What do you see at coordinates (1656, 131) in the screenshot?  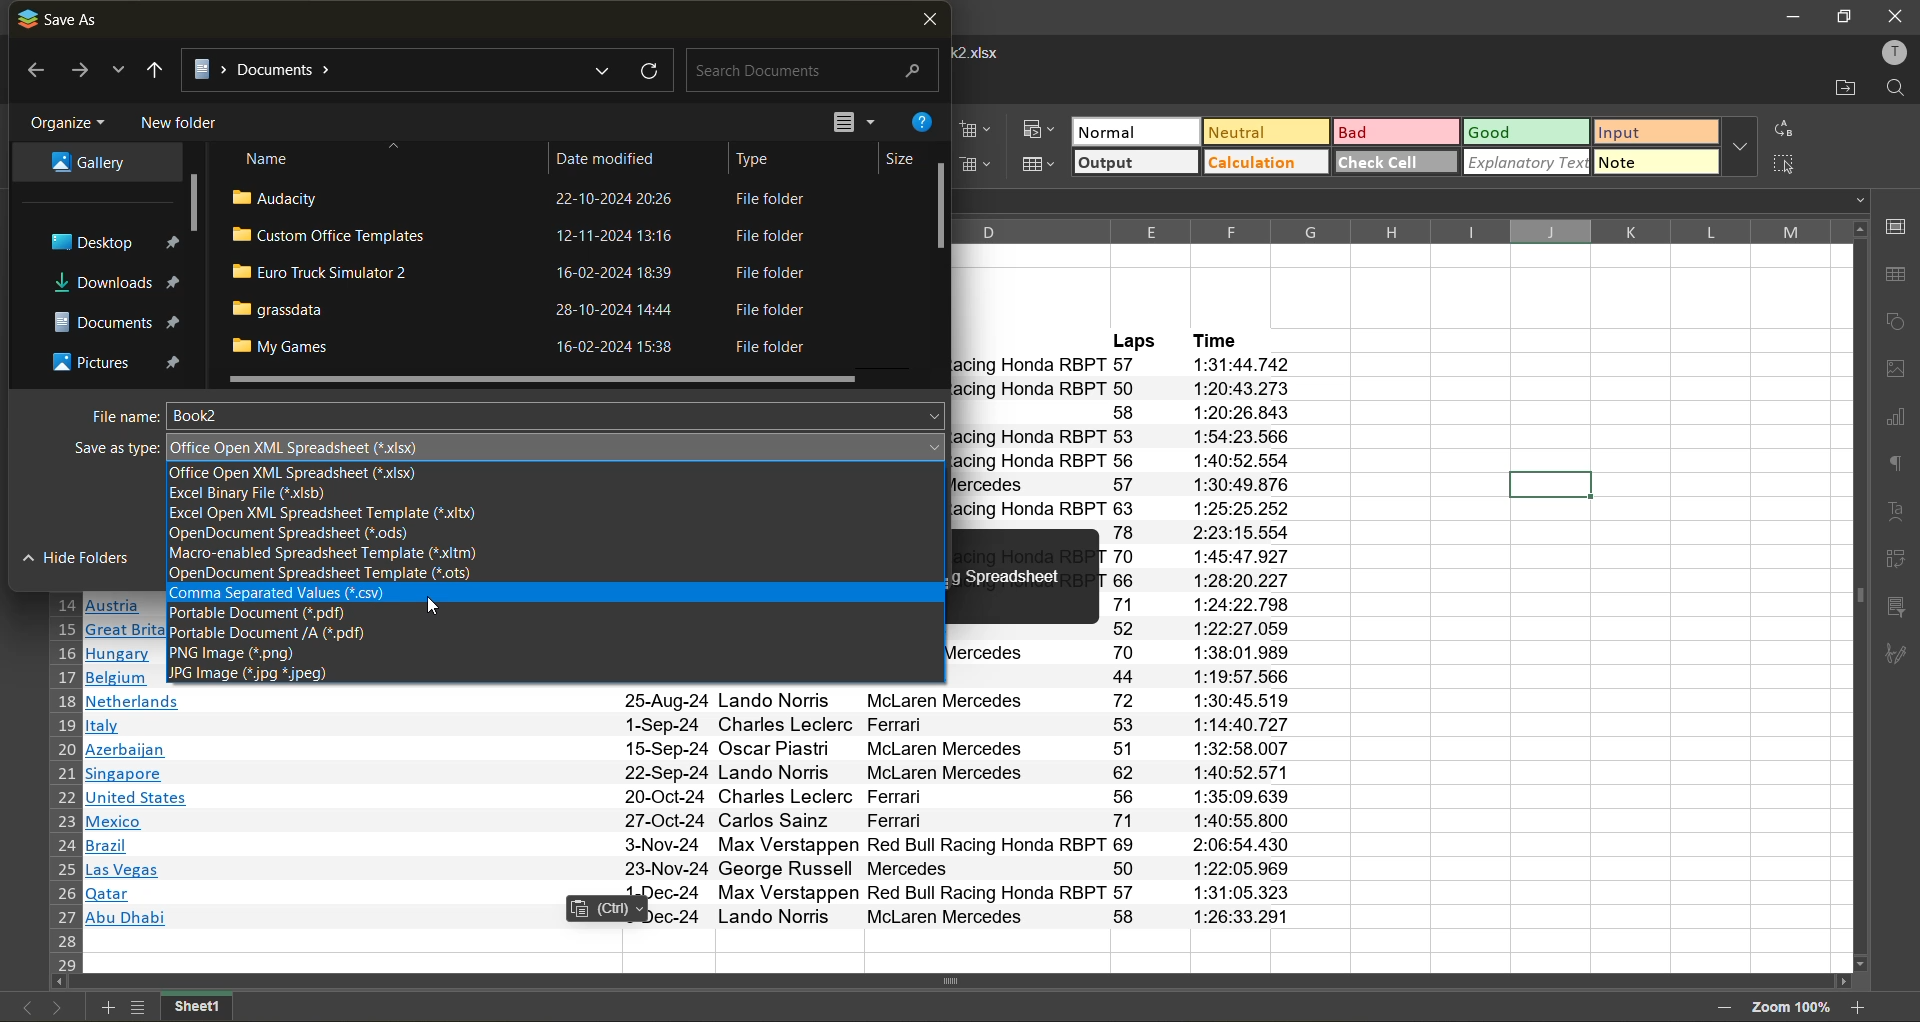 I see `input` at bounding box center [1656, 131].